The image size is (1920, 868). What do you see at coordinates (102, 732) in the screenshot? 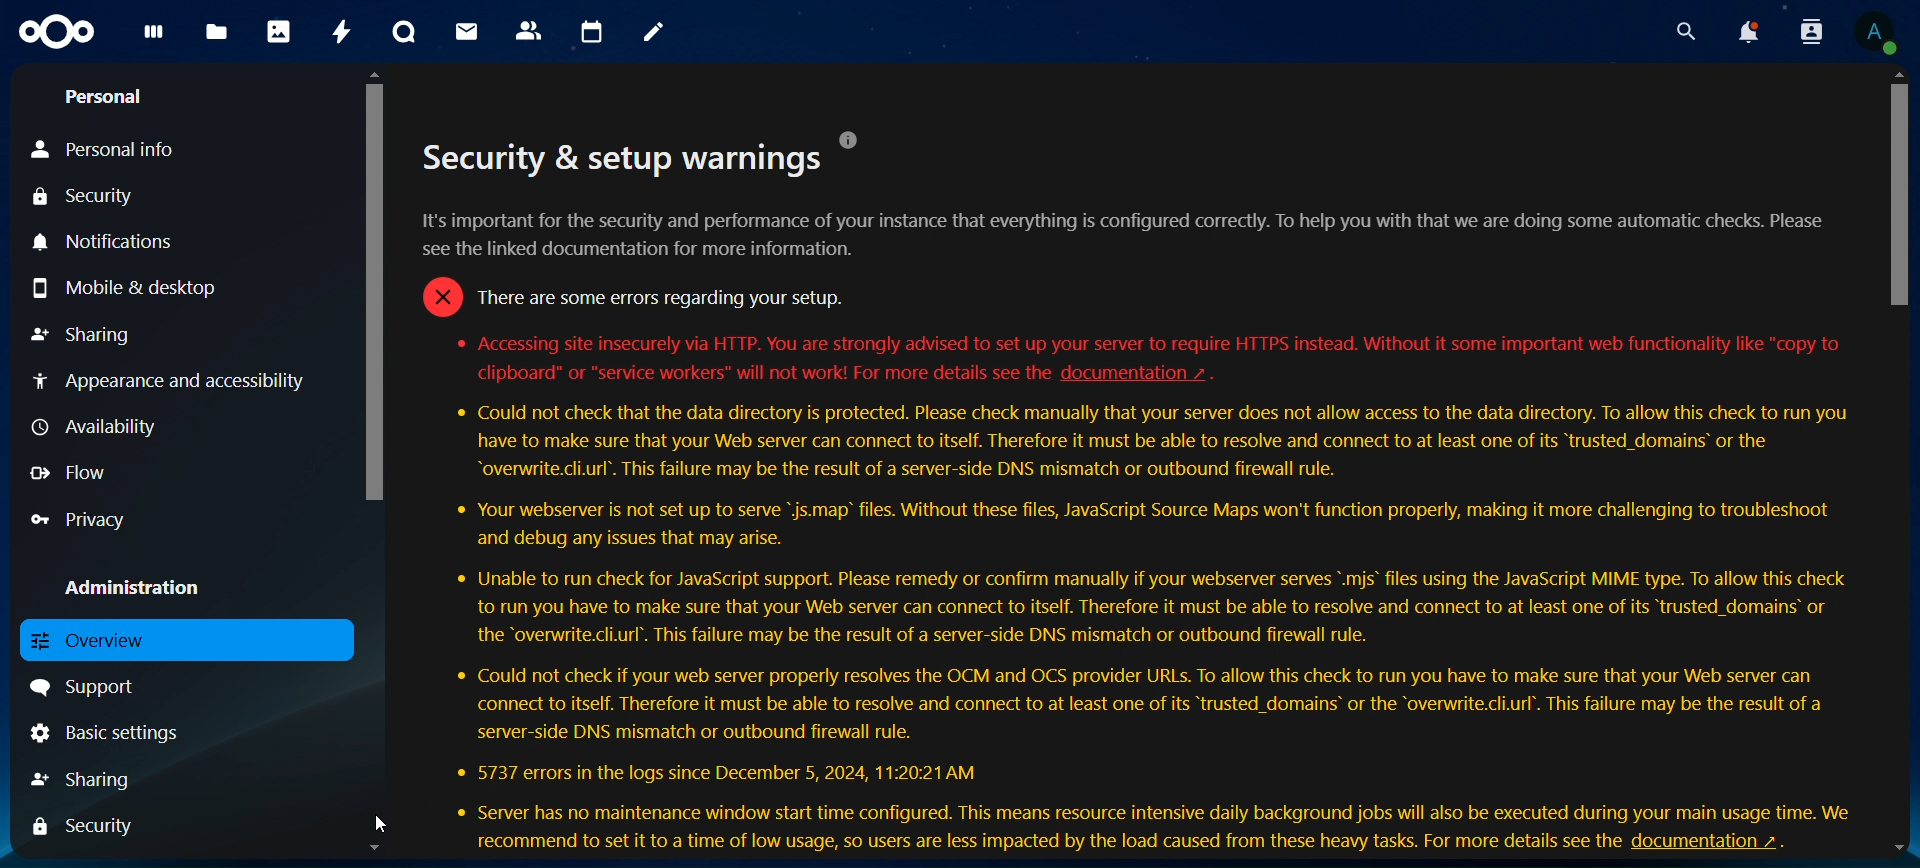
I see `basic settings` at bounding box center [102, 732].